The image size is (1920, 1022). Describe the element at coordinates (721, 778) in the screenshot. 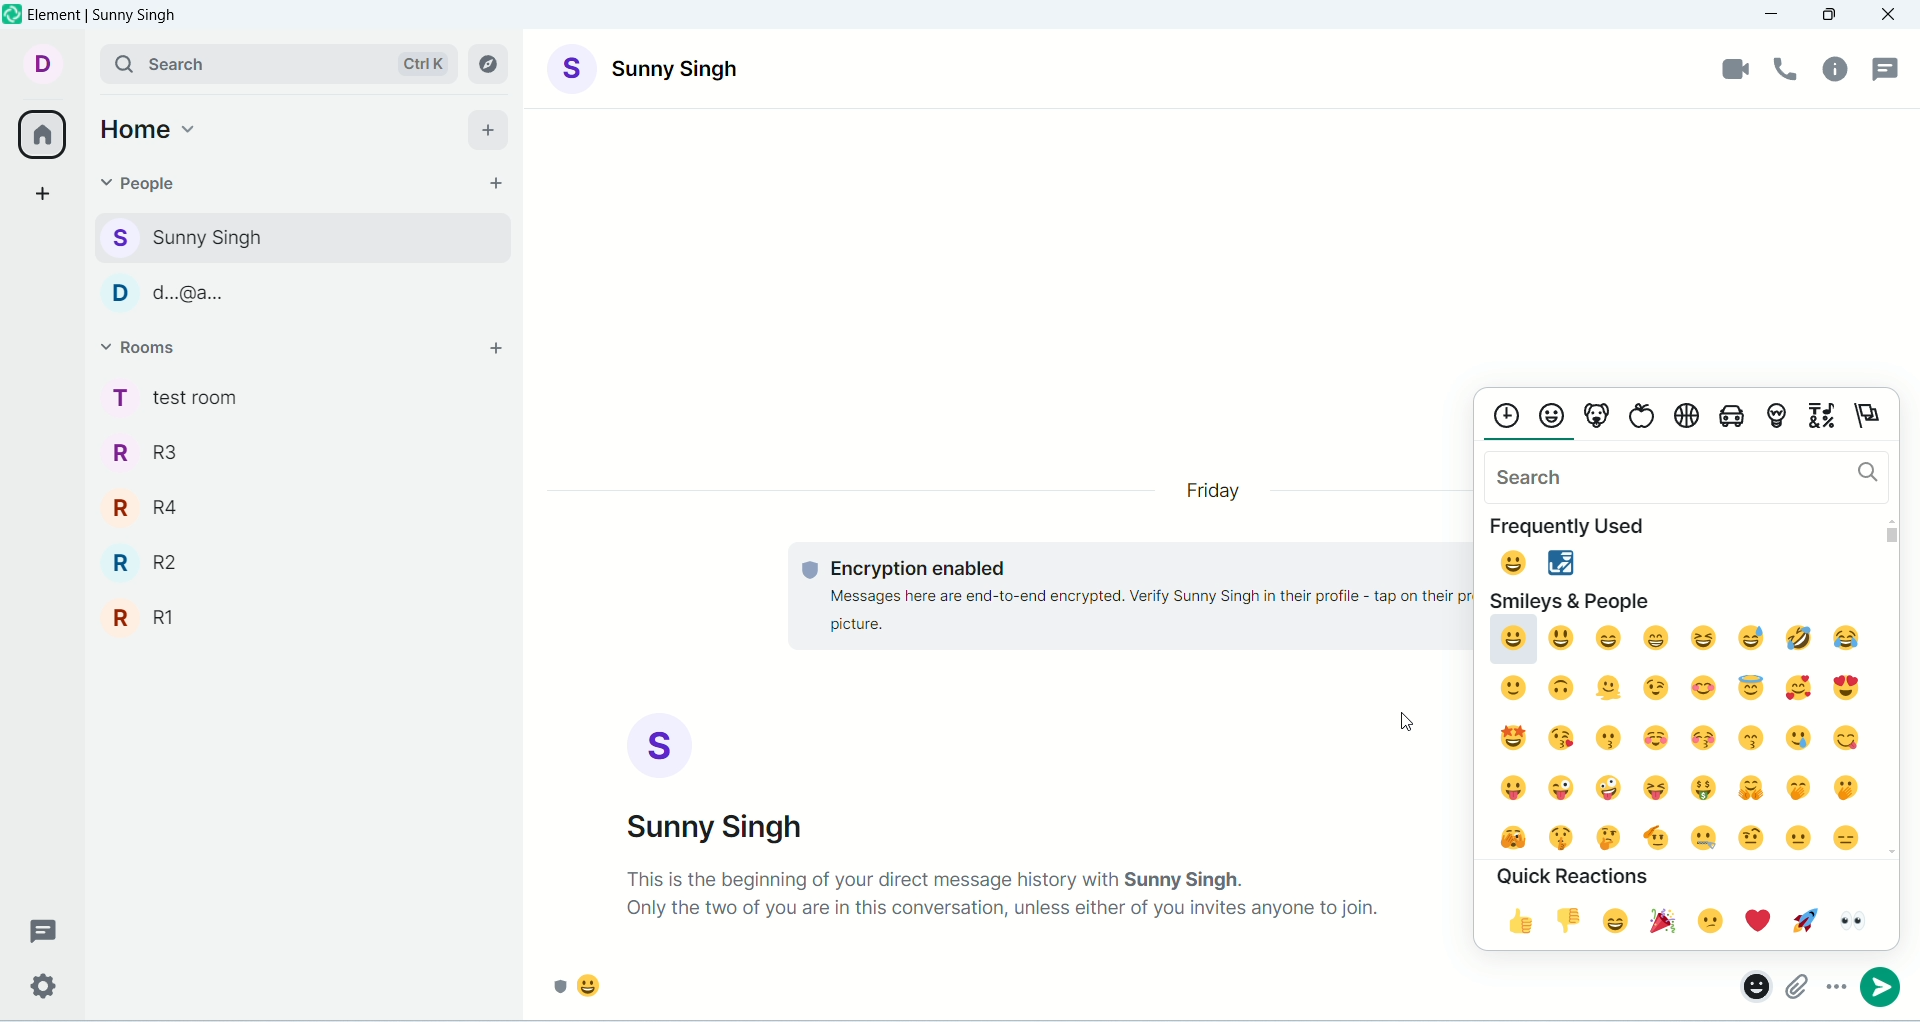

I see `account` at that location.